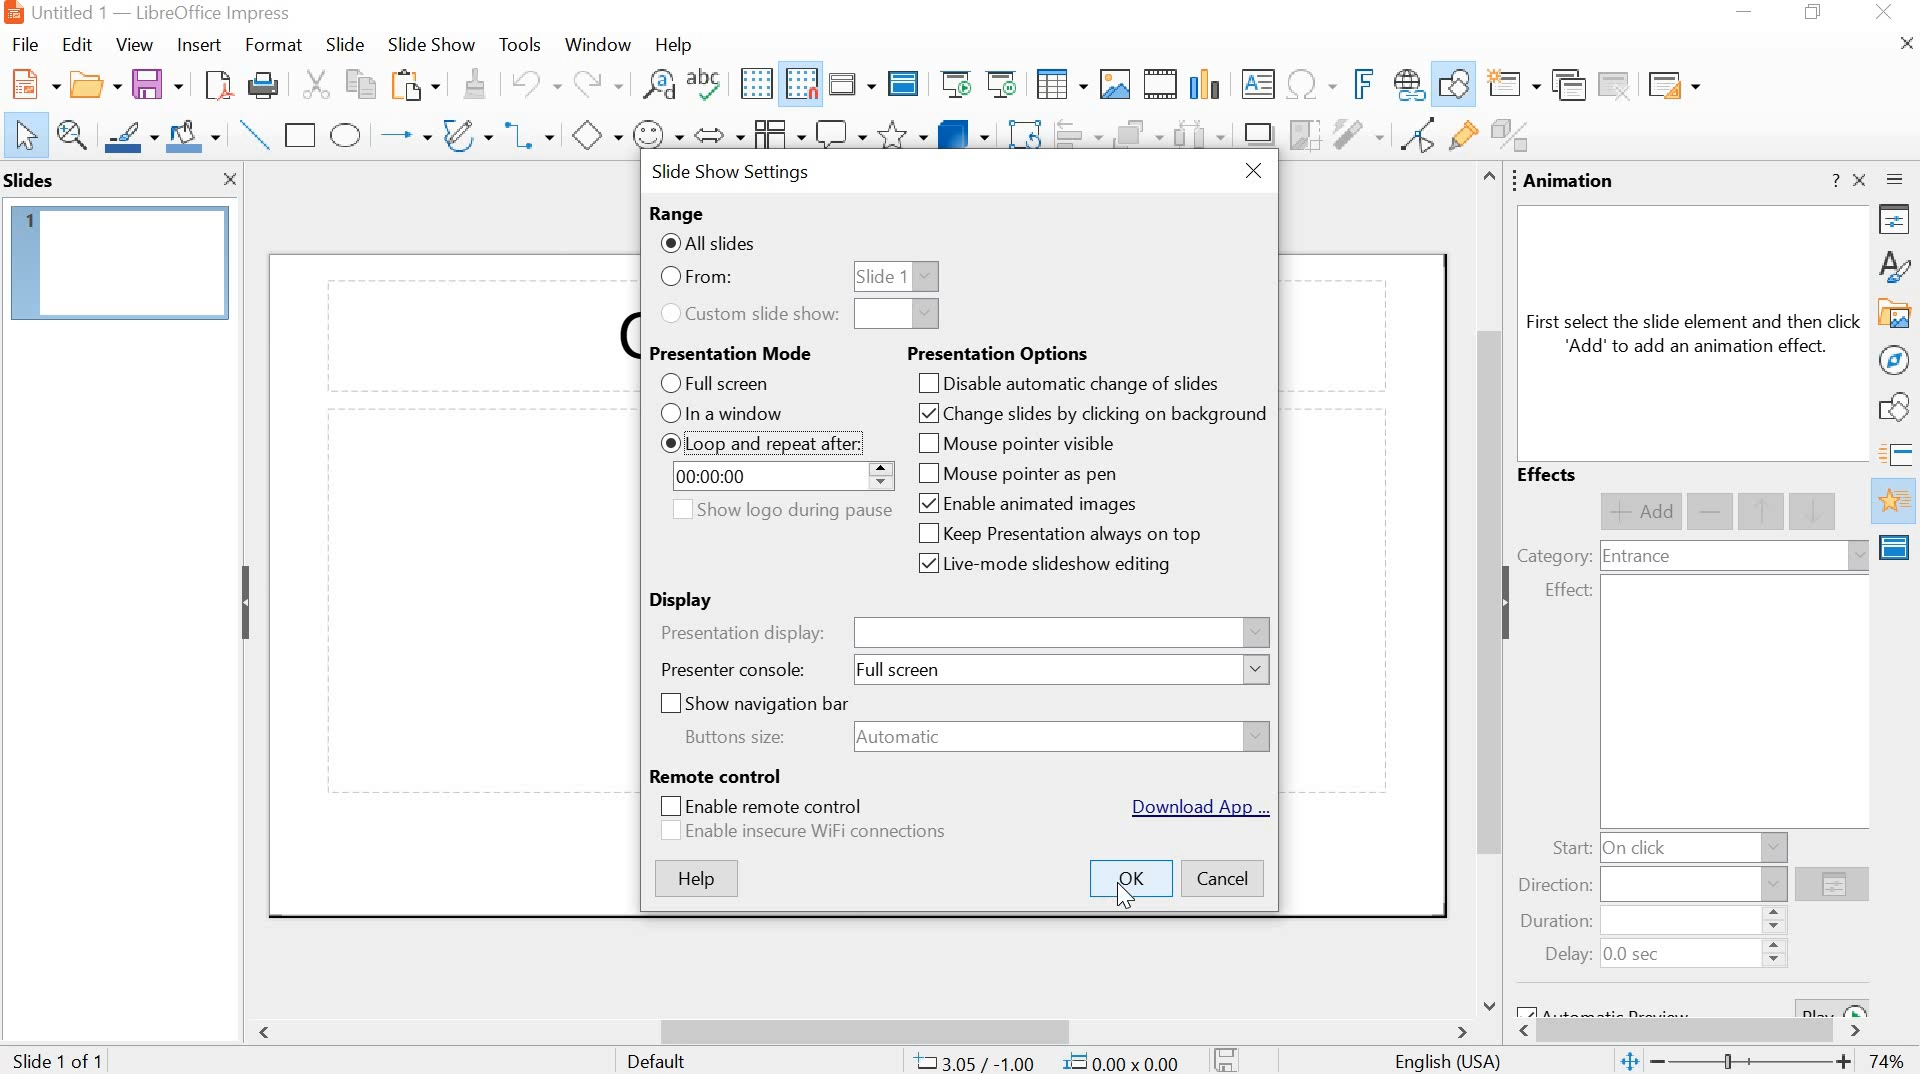  What do you see at coordinates (413, 87) in the screenshot?
I see `paste` at bounding box center [413, 87].